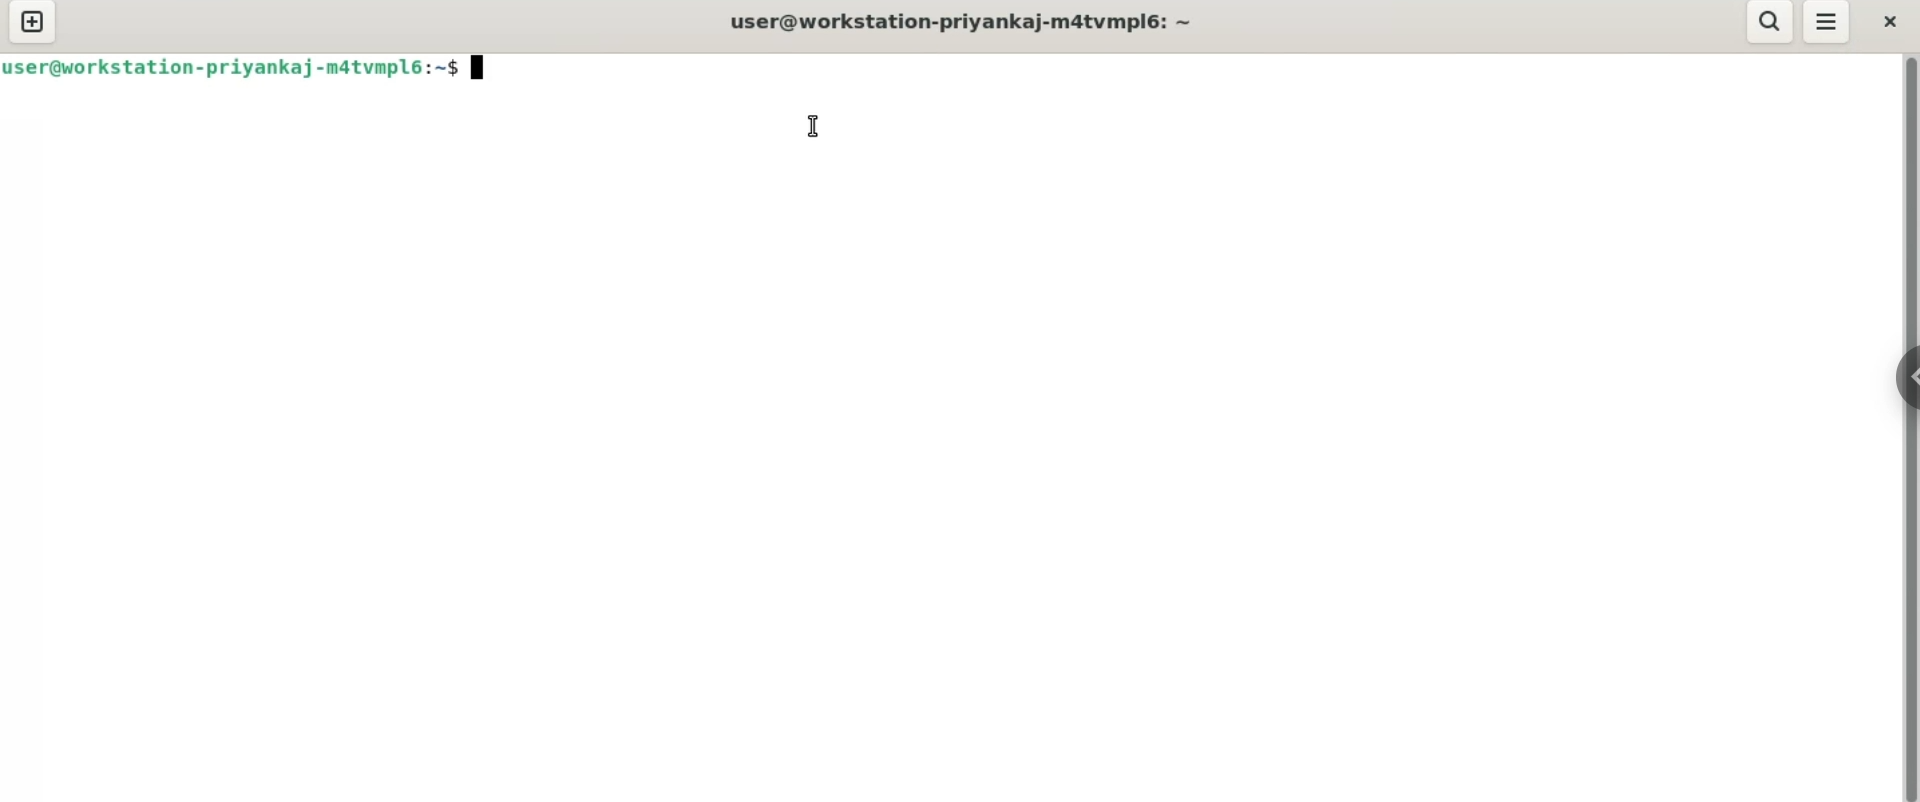  What do you see at coordinates (816, 128) in the screenshot?
I see `cursor` at bounding box center [816, 128].